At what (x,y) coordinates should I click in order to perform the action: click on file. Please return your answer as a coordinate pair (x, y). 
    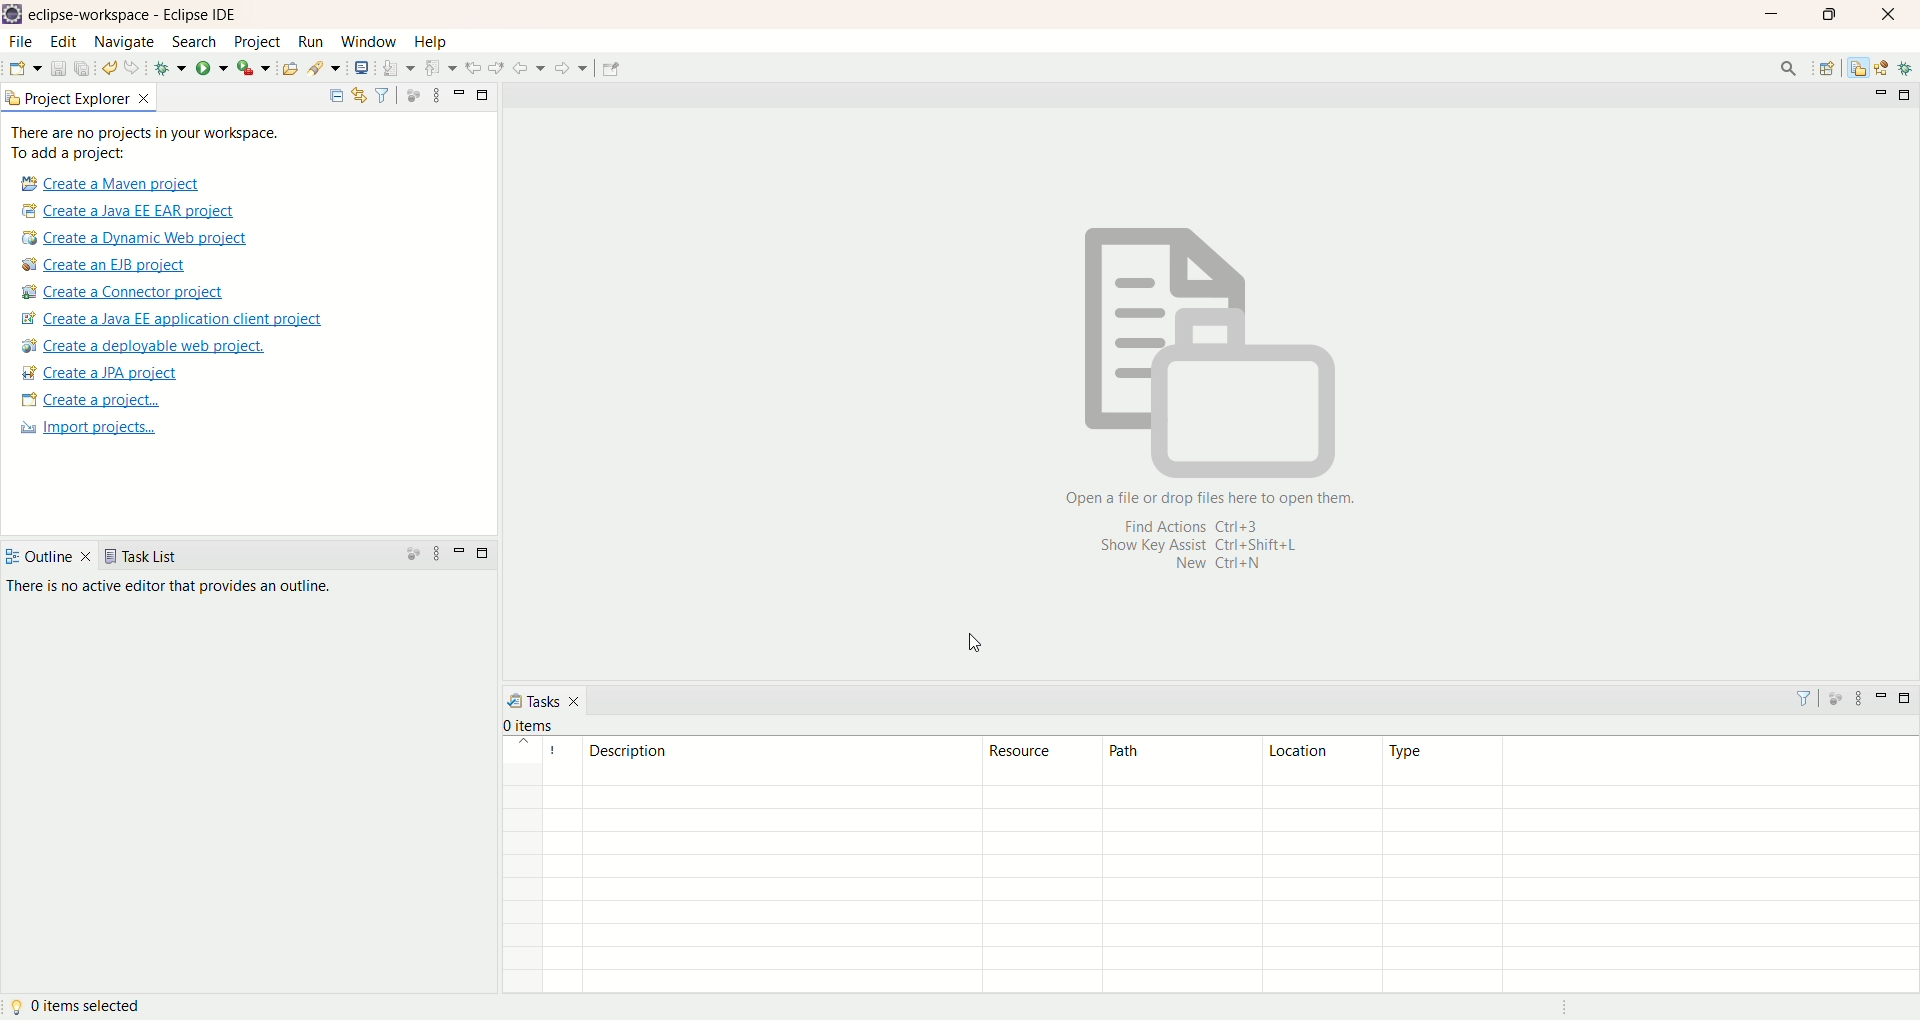
    Looking at the image, I should click on (21, 42).